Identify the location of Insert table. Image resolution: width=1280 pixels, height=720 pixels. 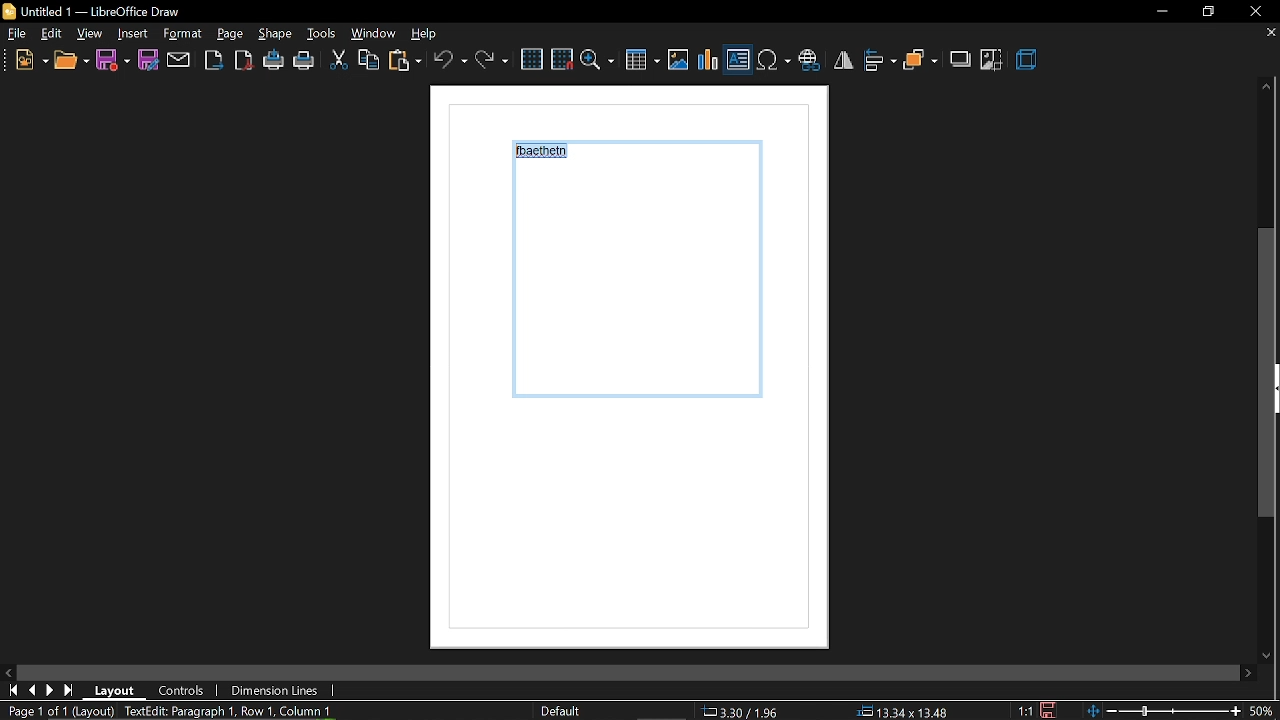
(642, 61).